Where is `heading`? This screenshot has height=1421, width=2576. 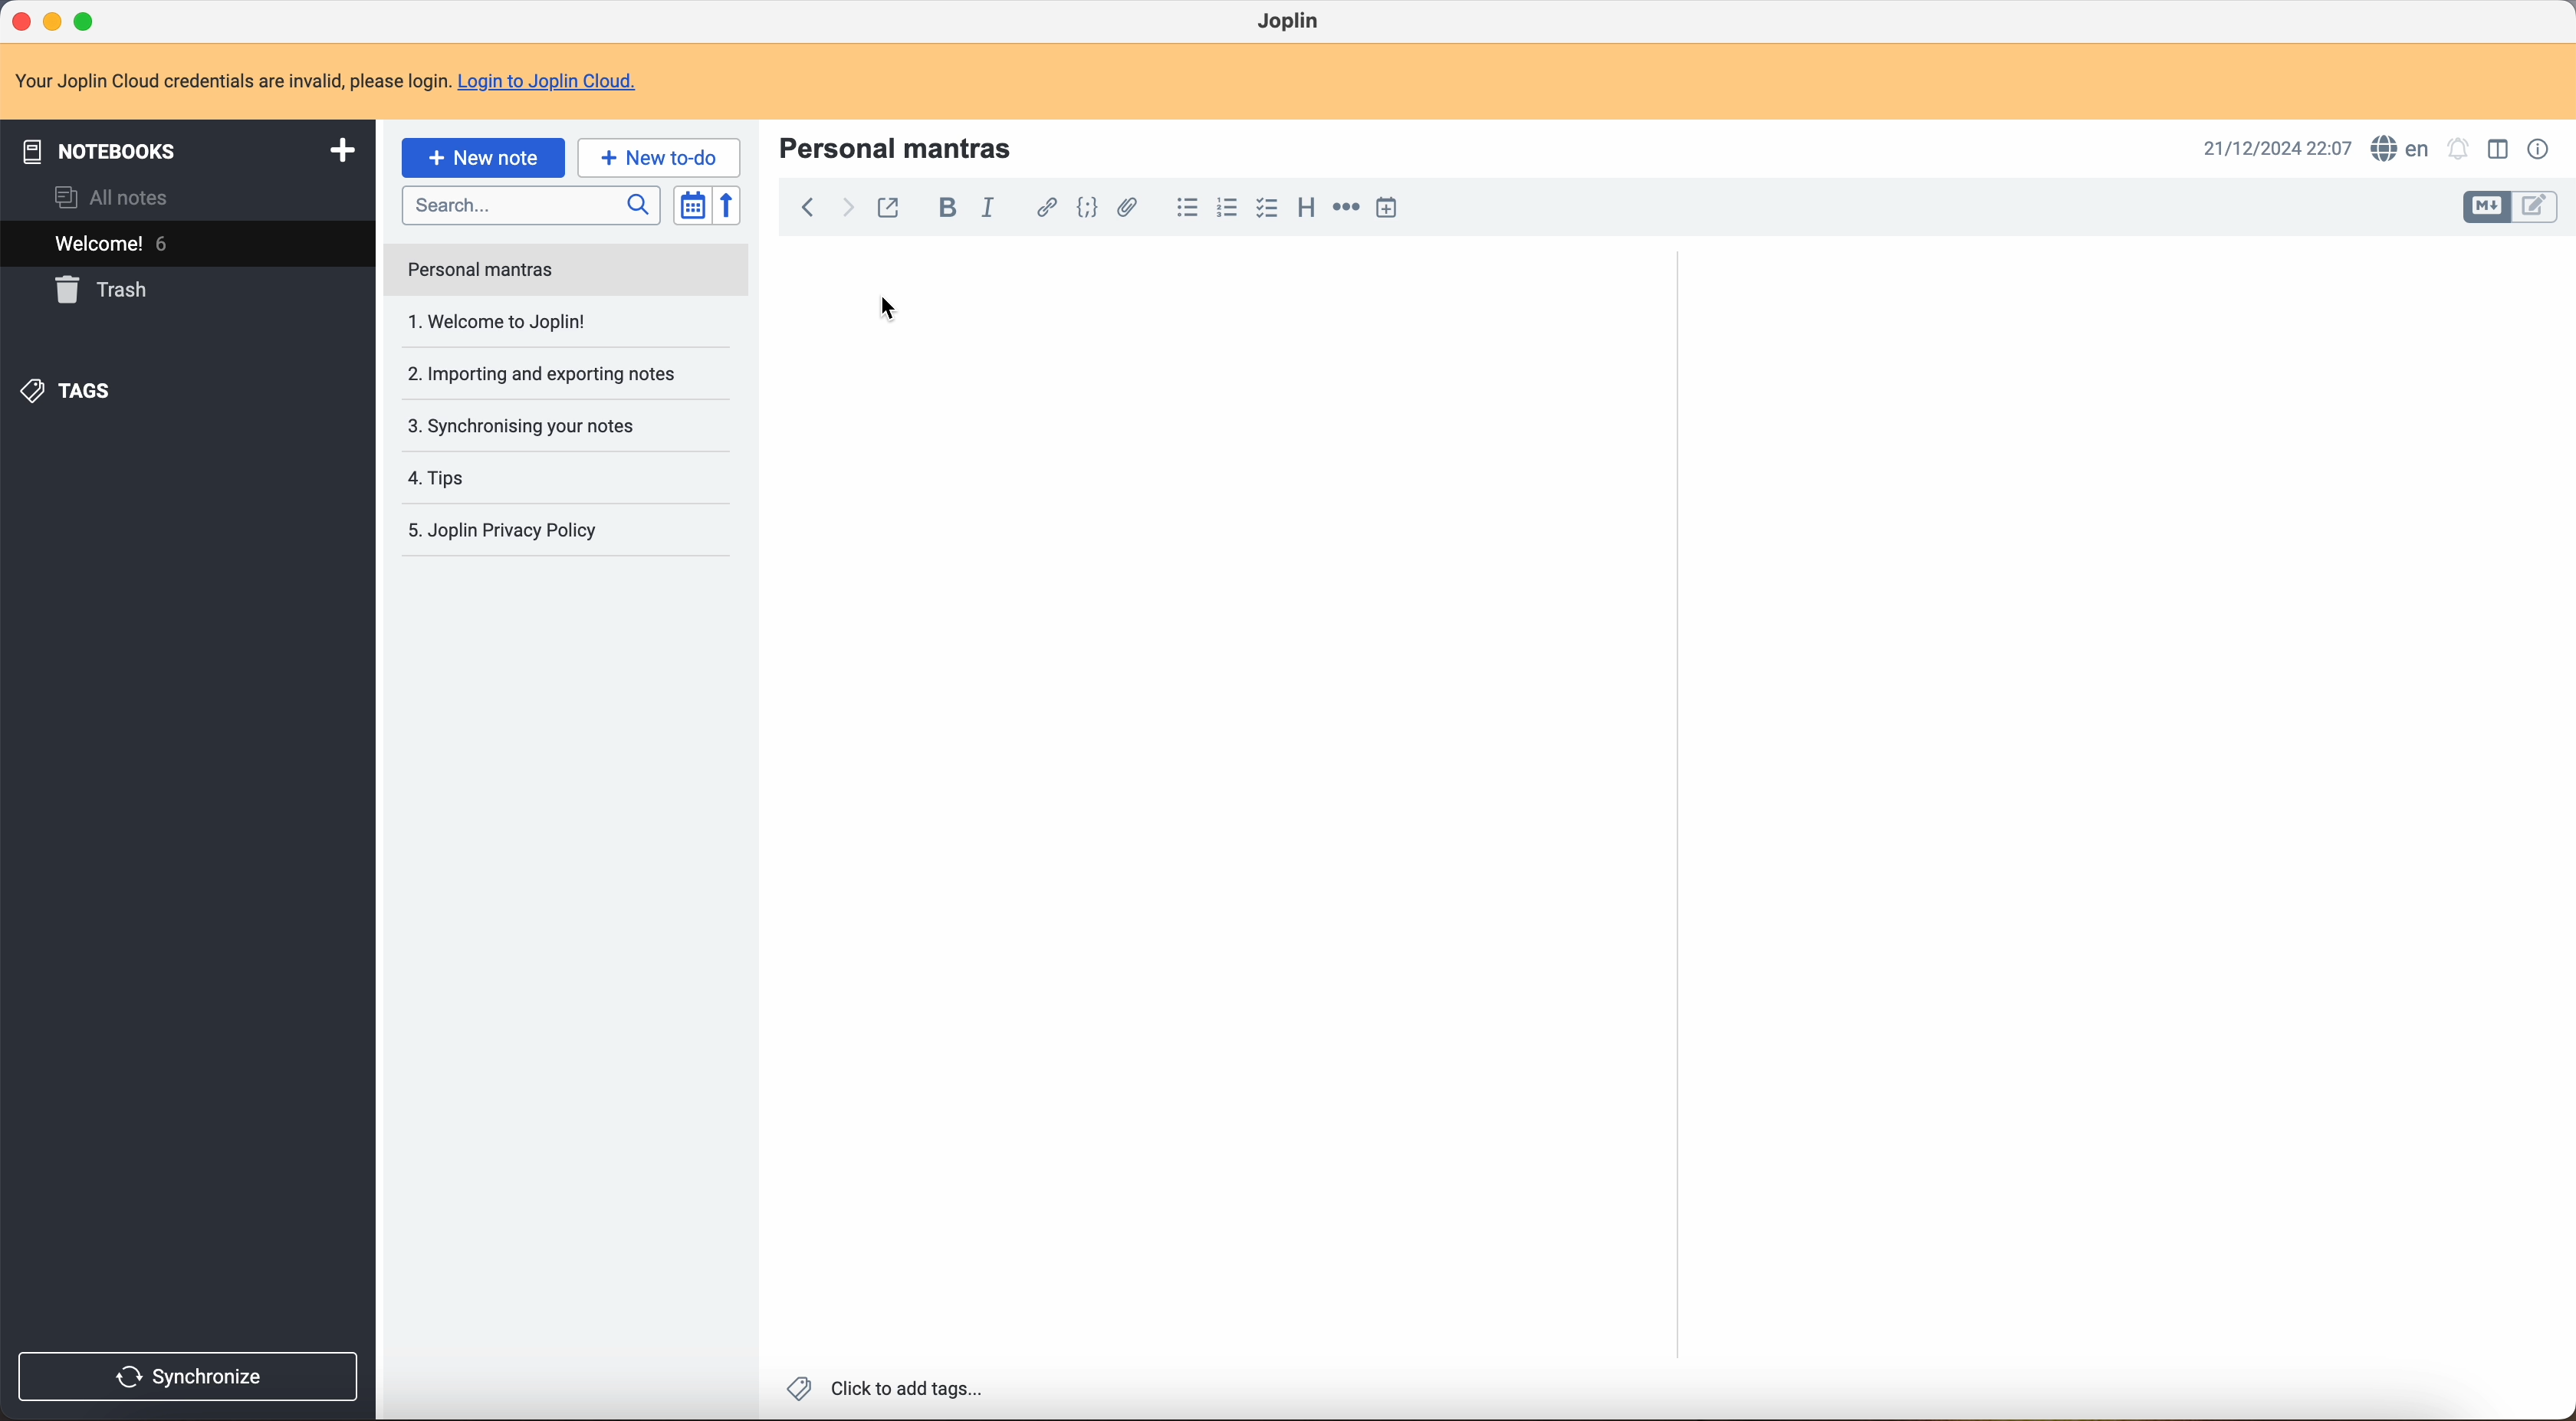
heading is located at coordinates (1306, 211).